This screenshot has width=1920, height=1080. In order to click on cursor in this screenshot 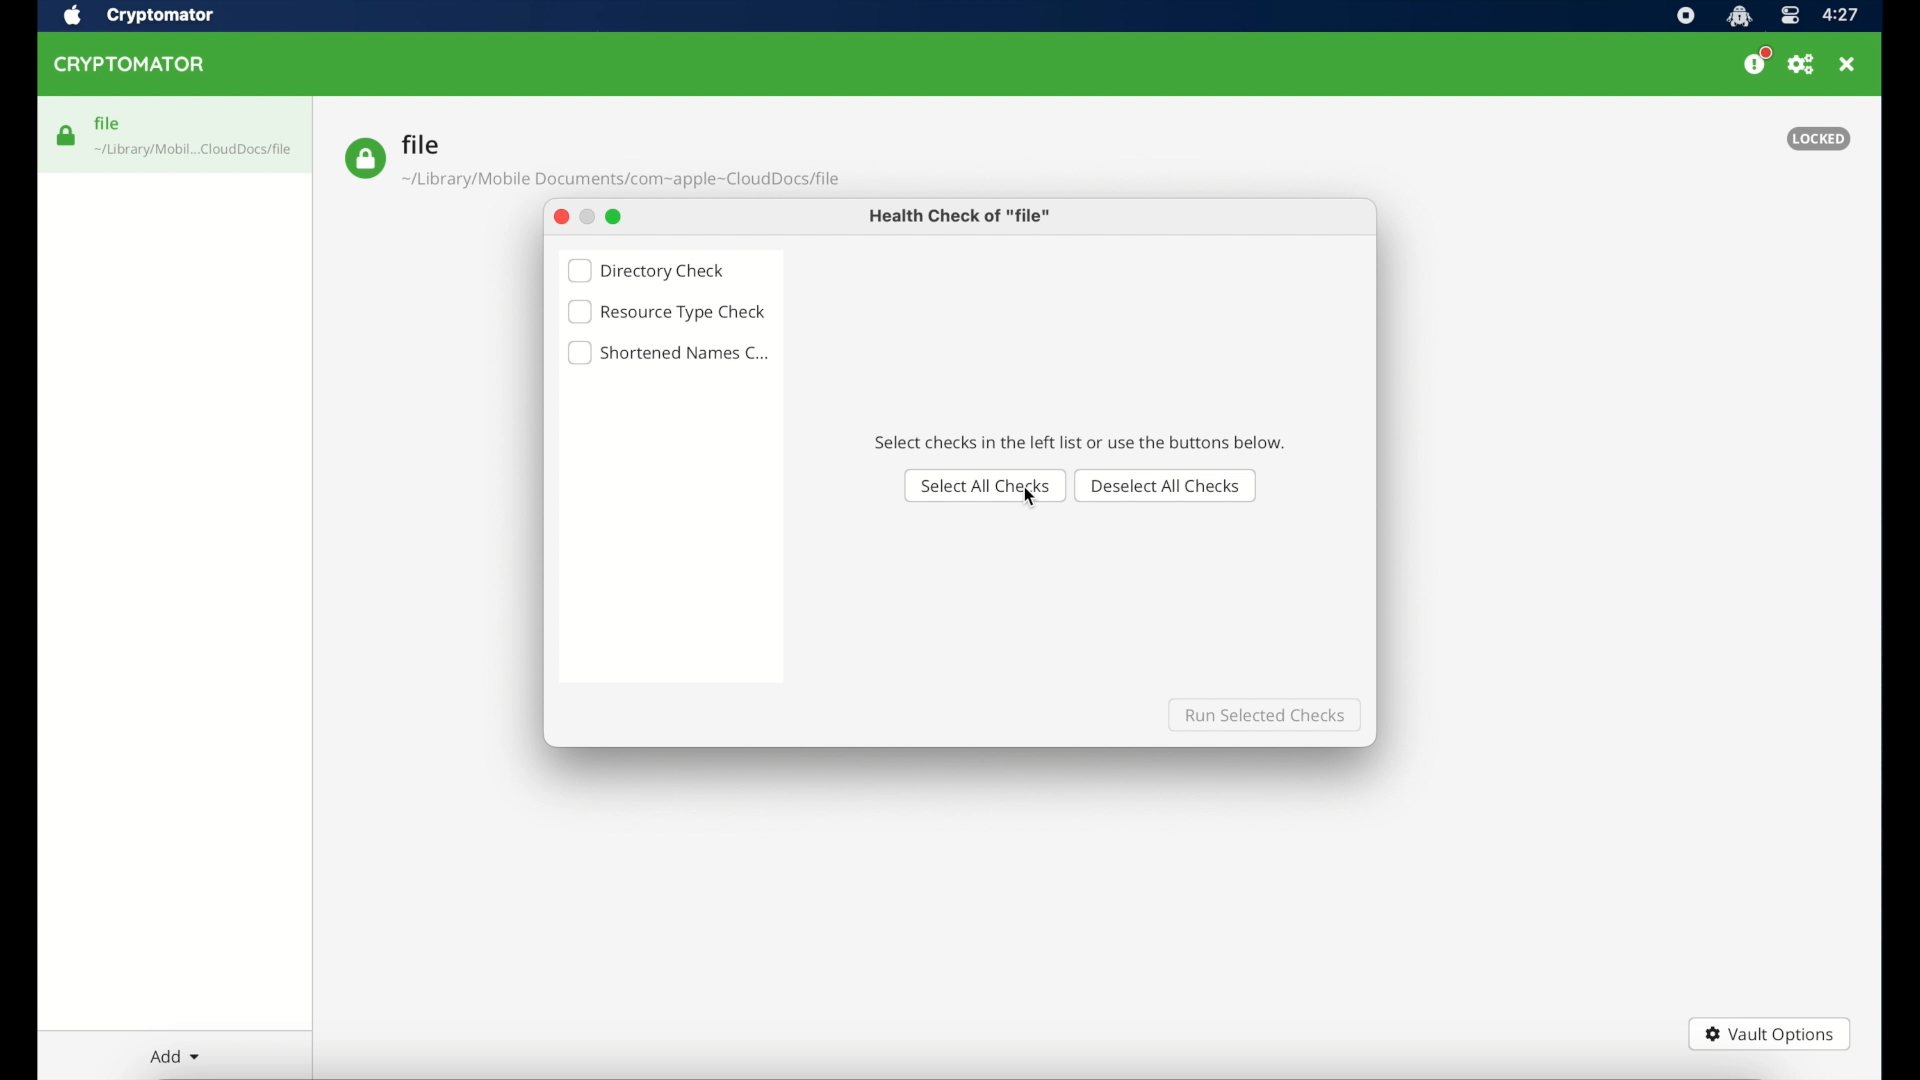, I will do `click(1031, 501)`.